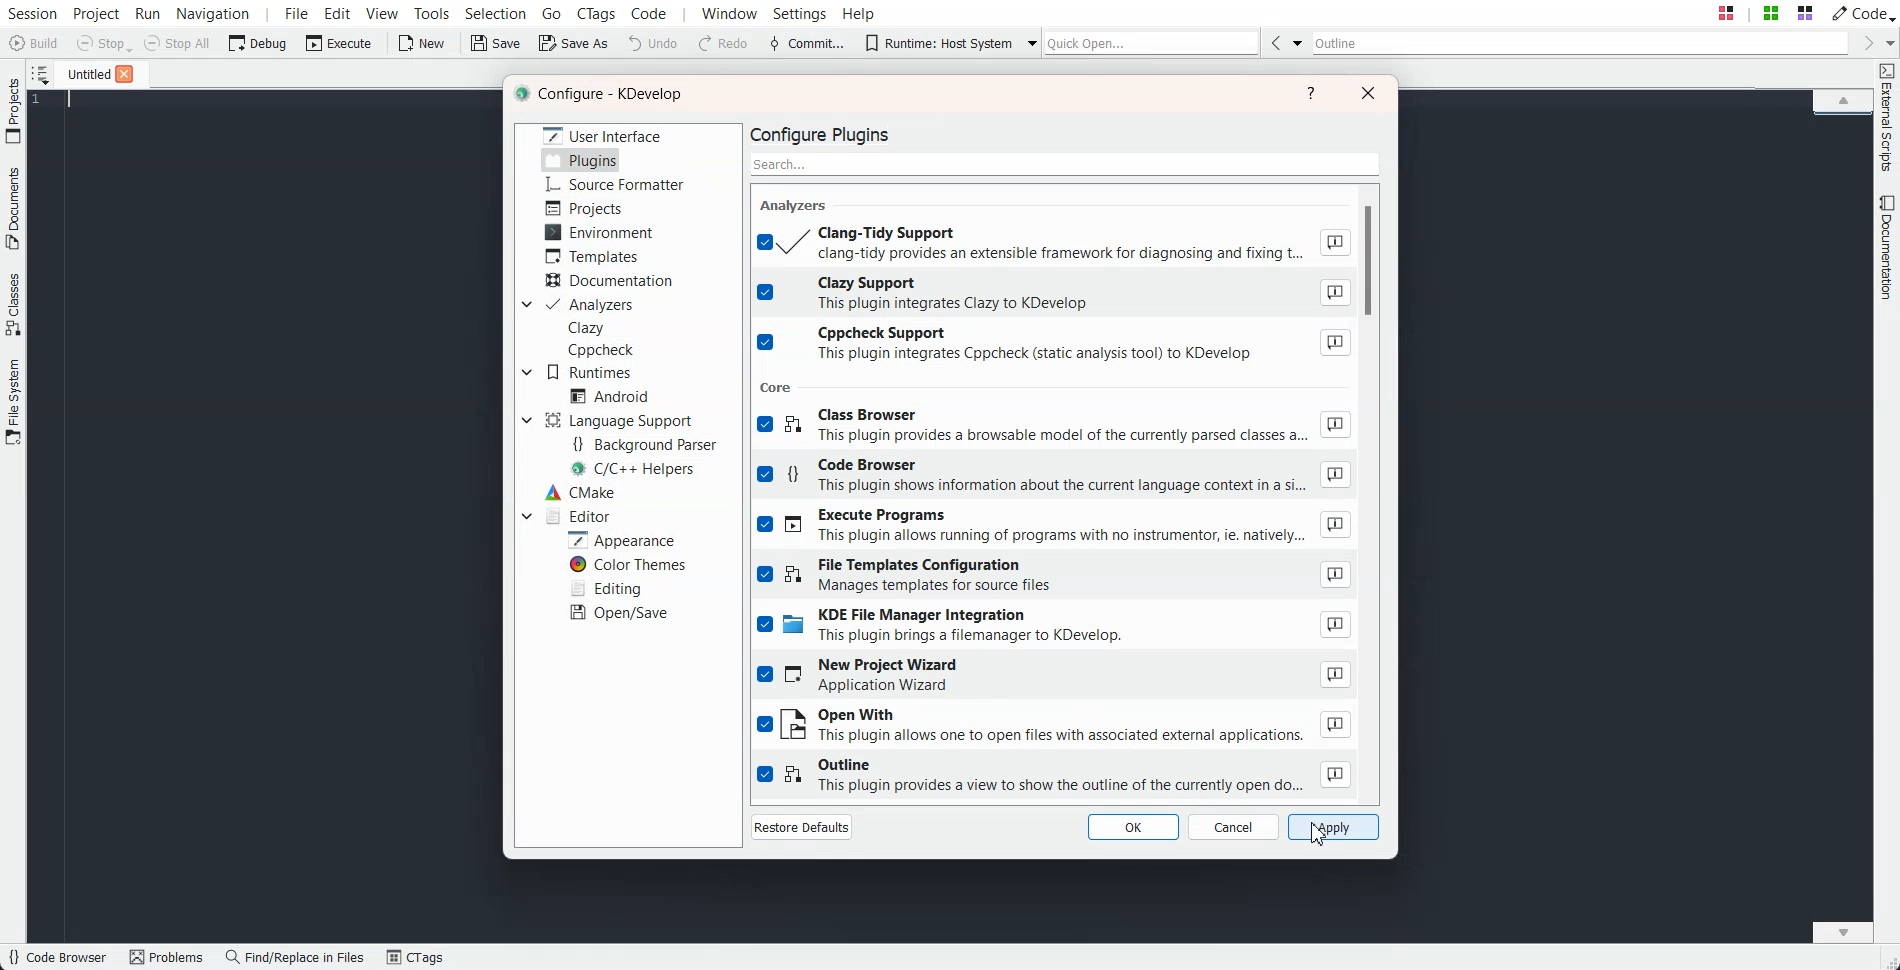  I want to click on Cppcheck Support, so click(1055, 345).